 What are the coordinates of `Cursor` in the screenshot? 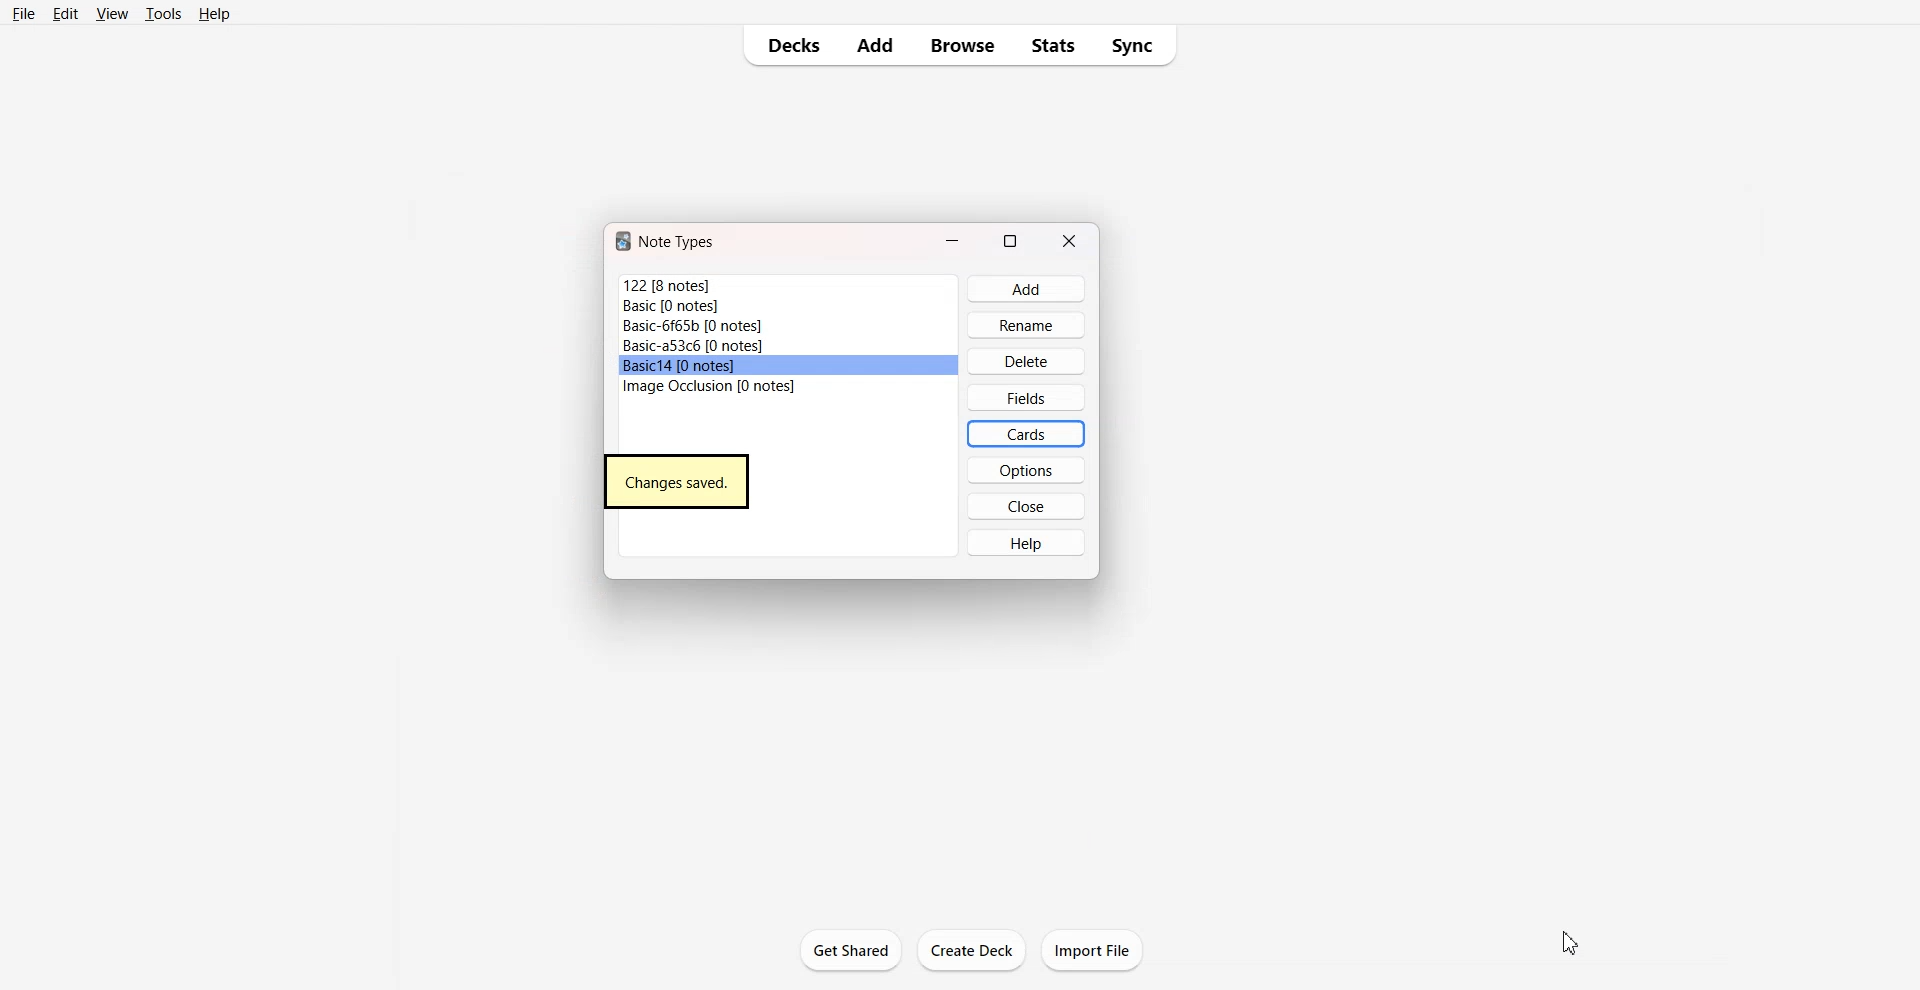 It's located at (1570, 942).